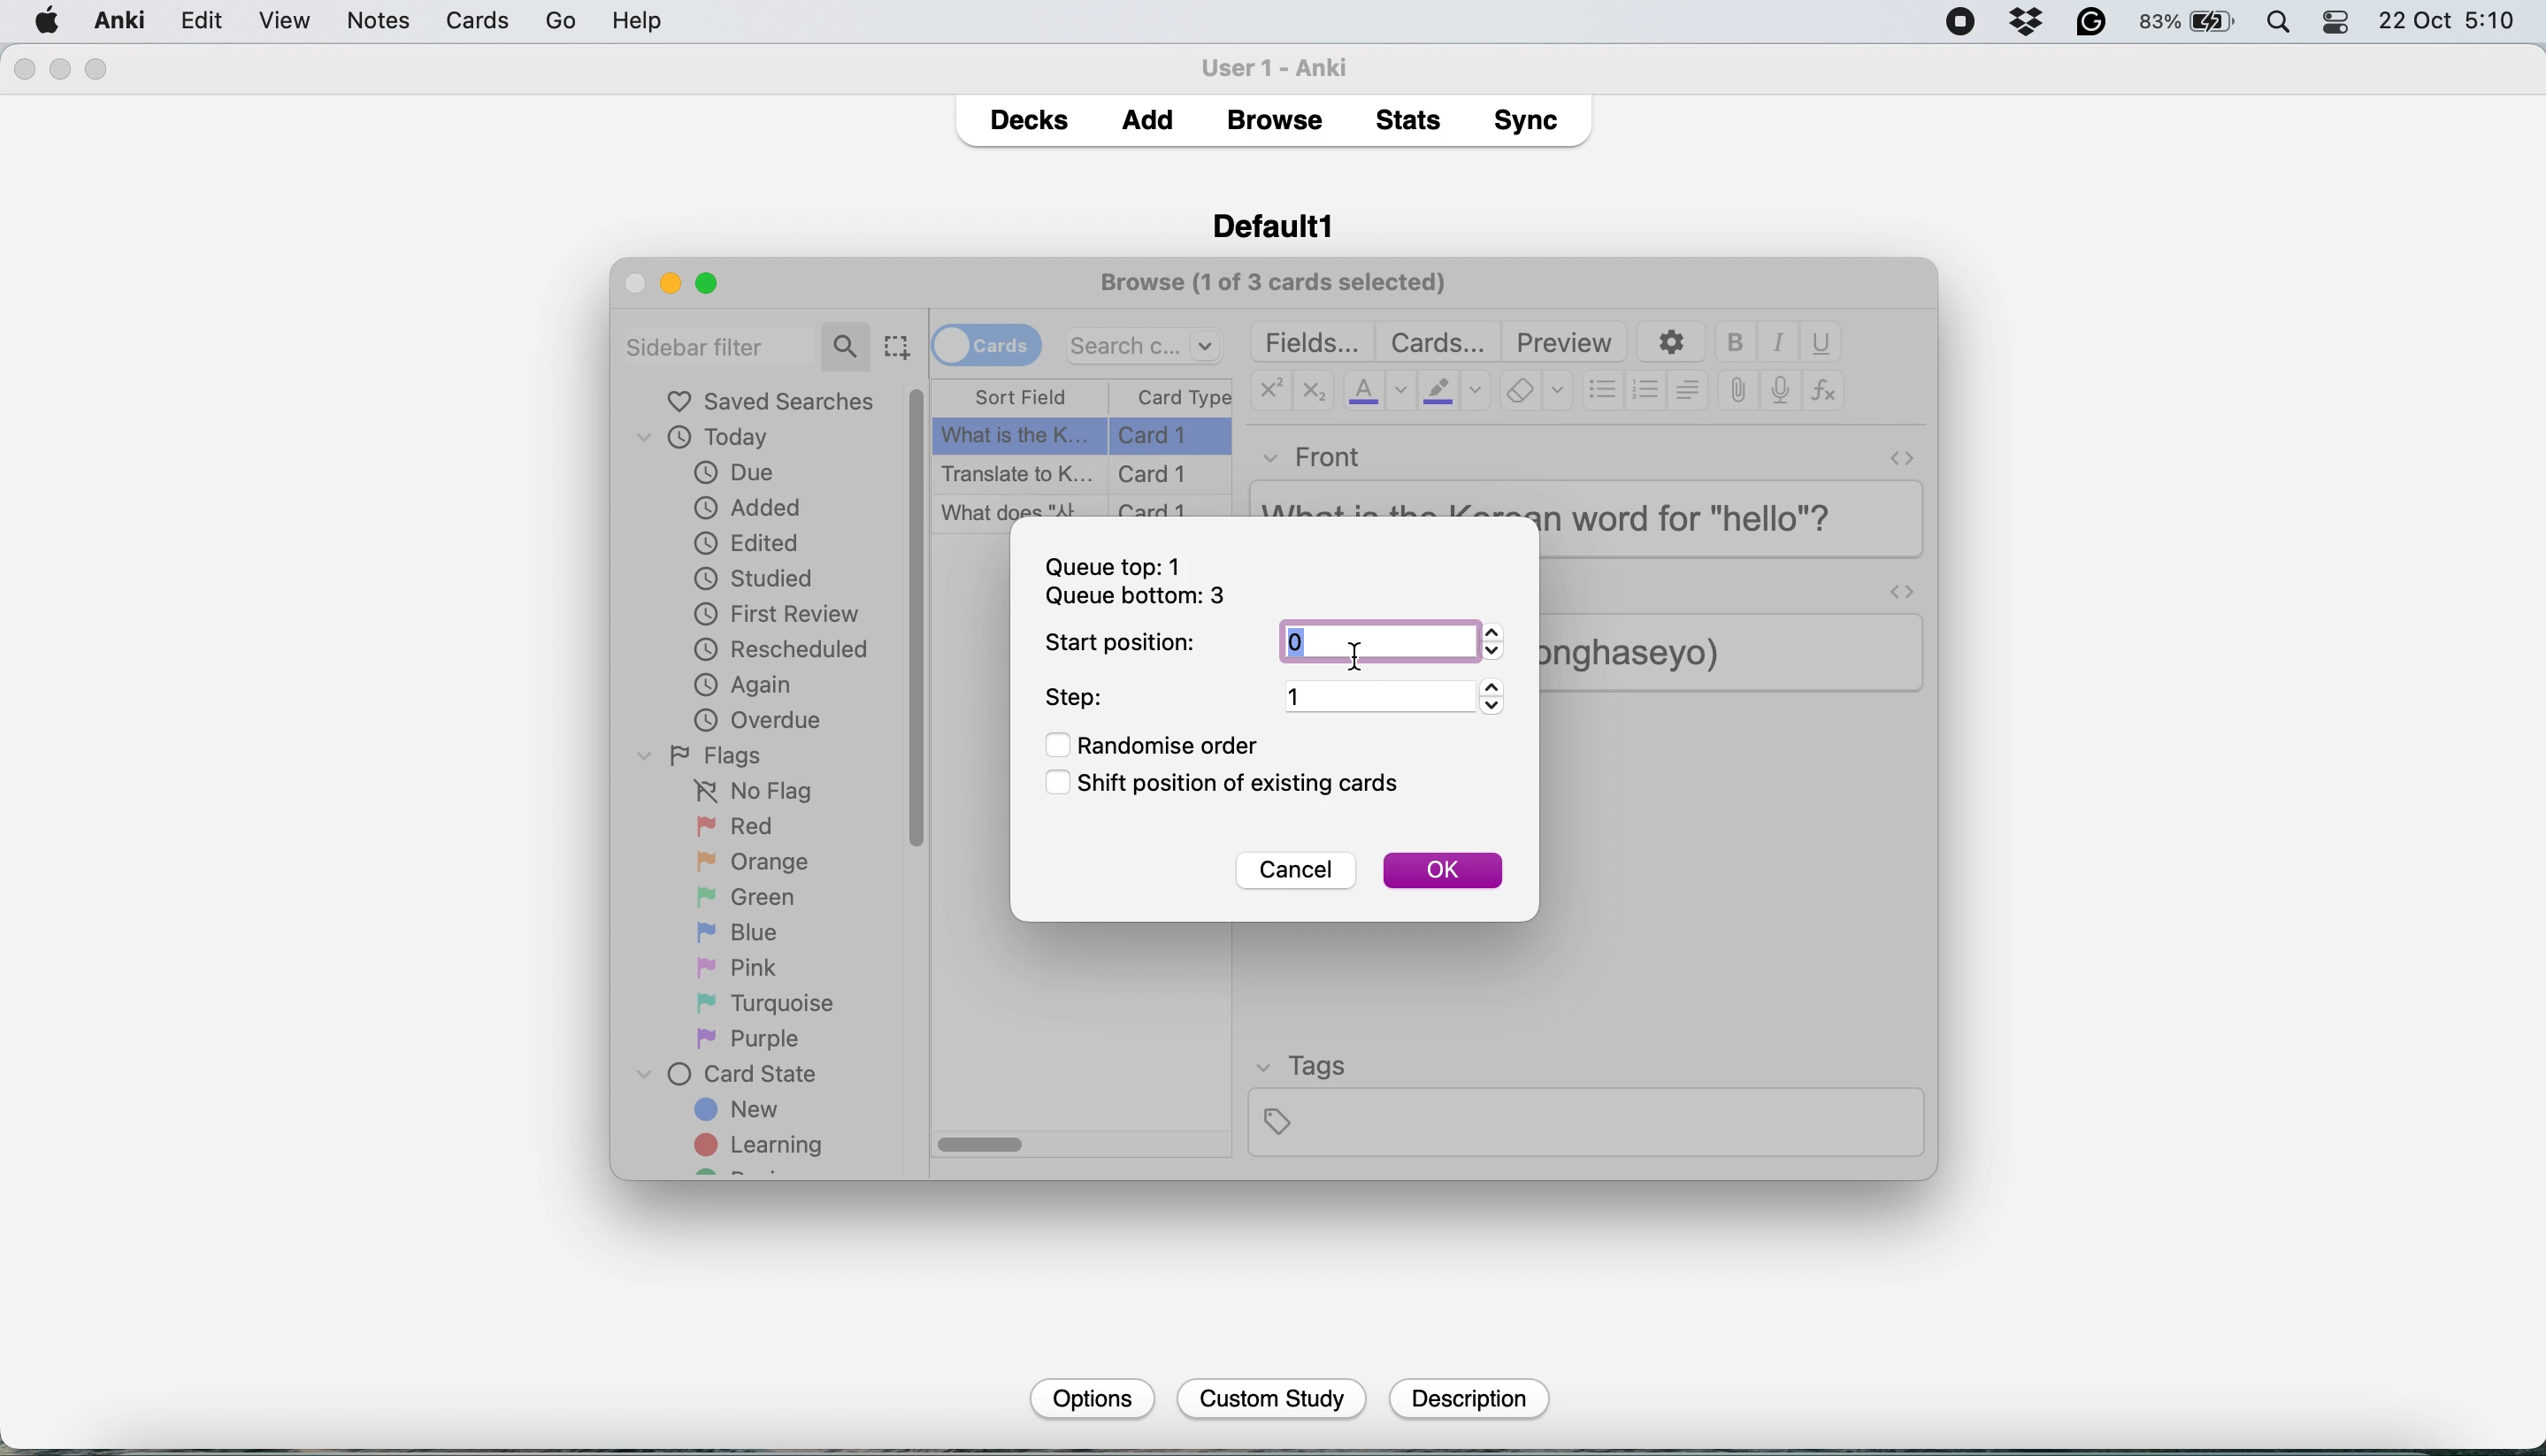  I want to click on subscript, so click(1310, 393).